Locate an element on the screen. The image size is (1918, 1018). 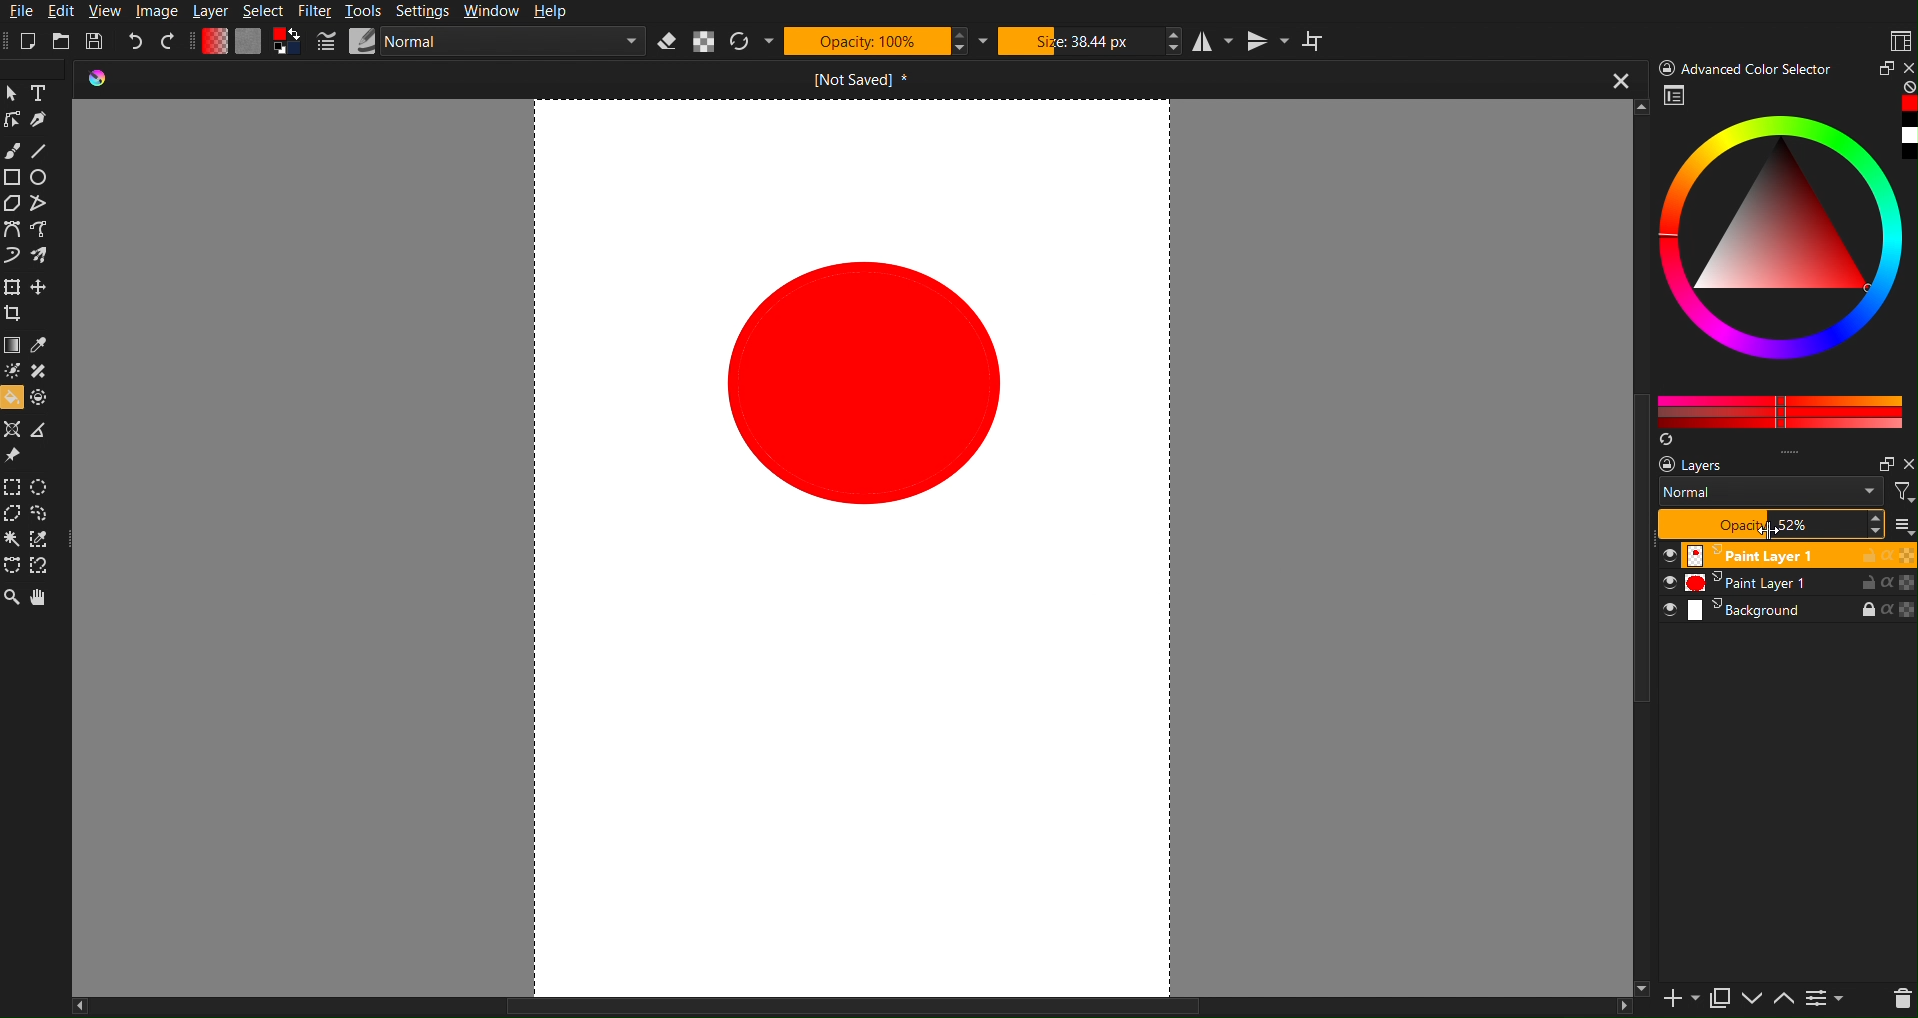
Pan is located at coordinates (42, 598).